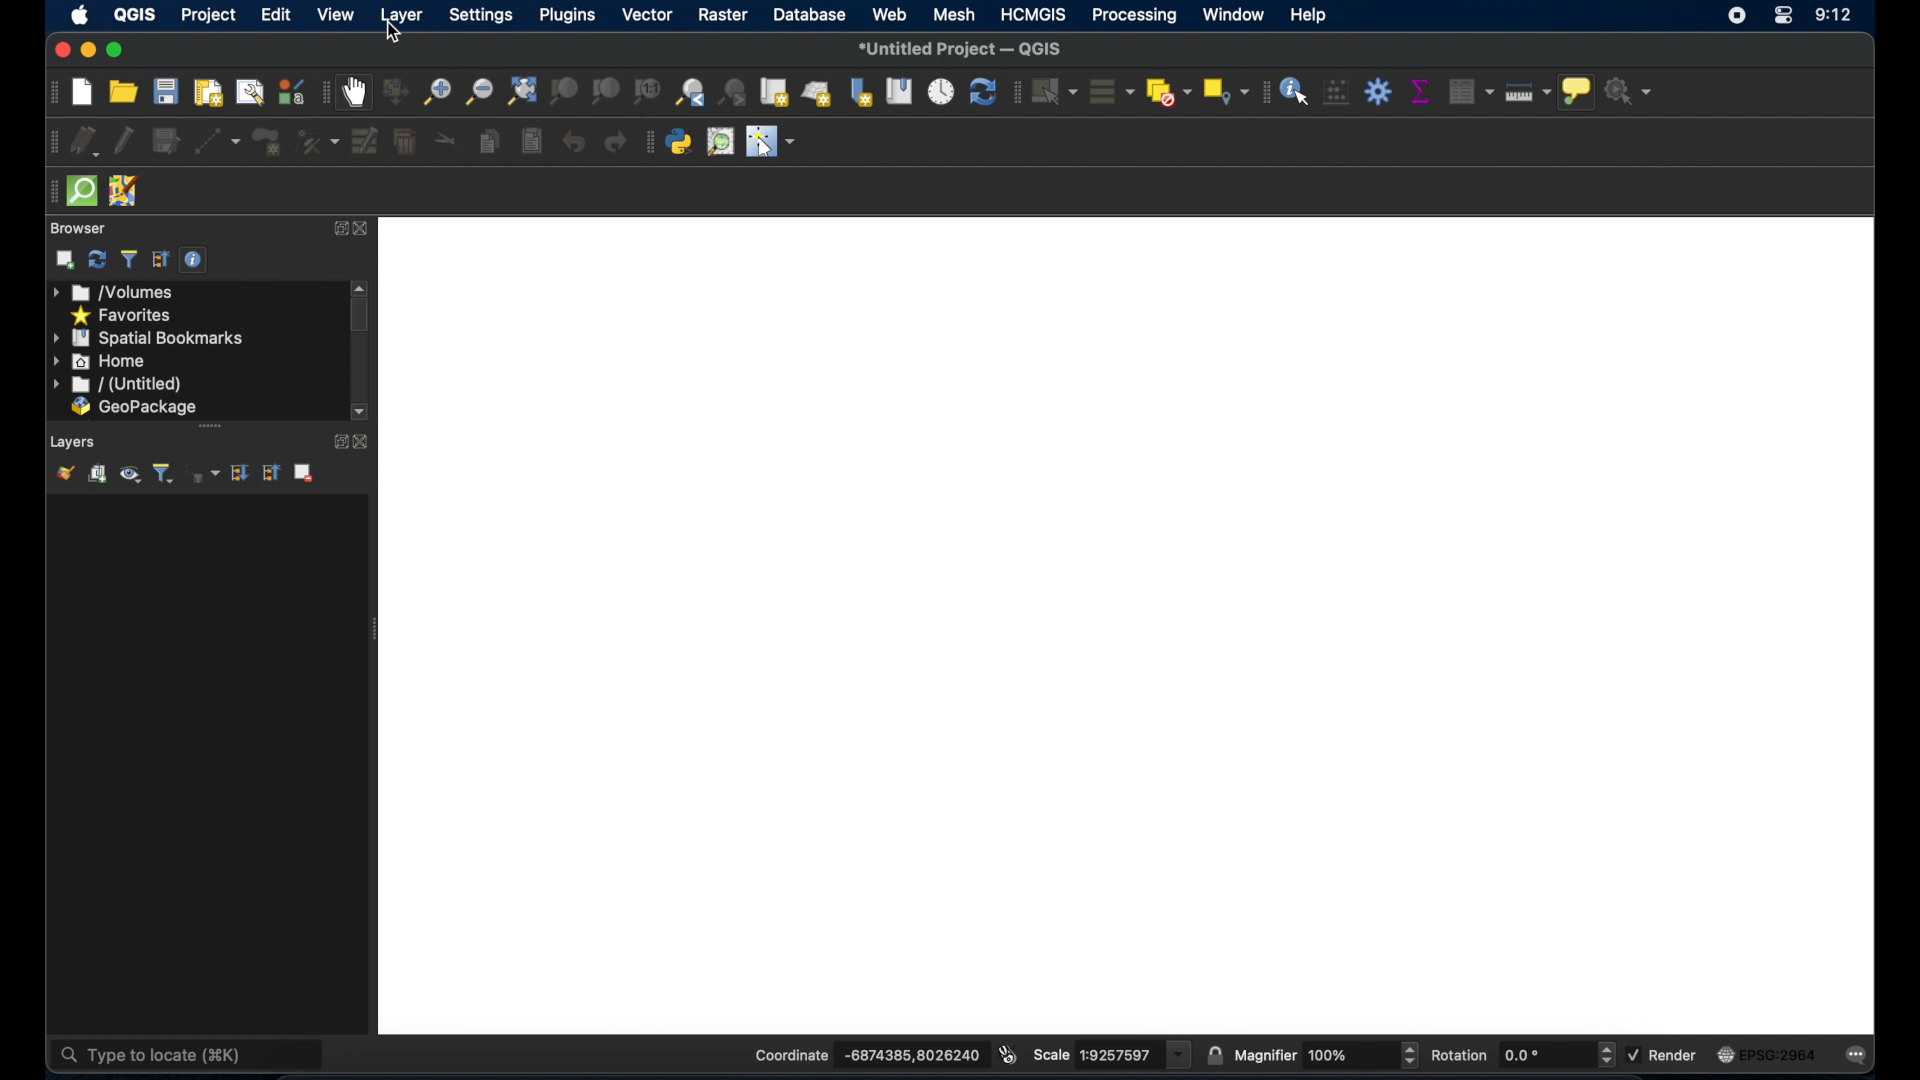 This screenshot has width=1920, height=1080. Describe the element at coordinates (885, 1050) in the screenshot. I see `coordinate ` at that location.